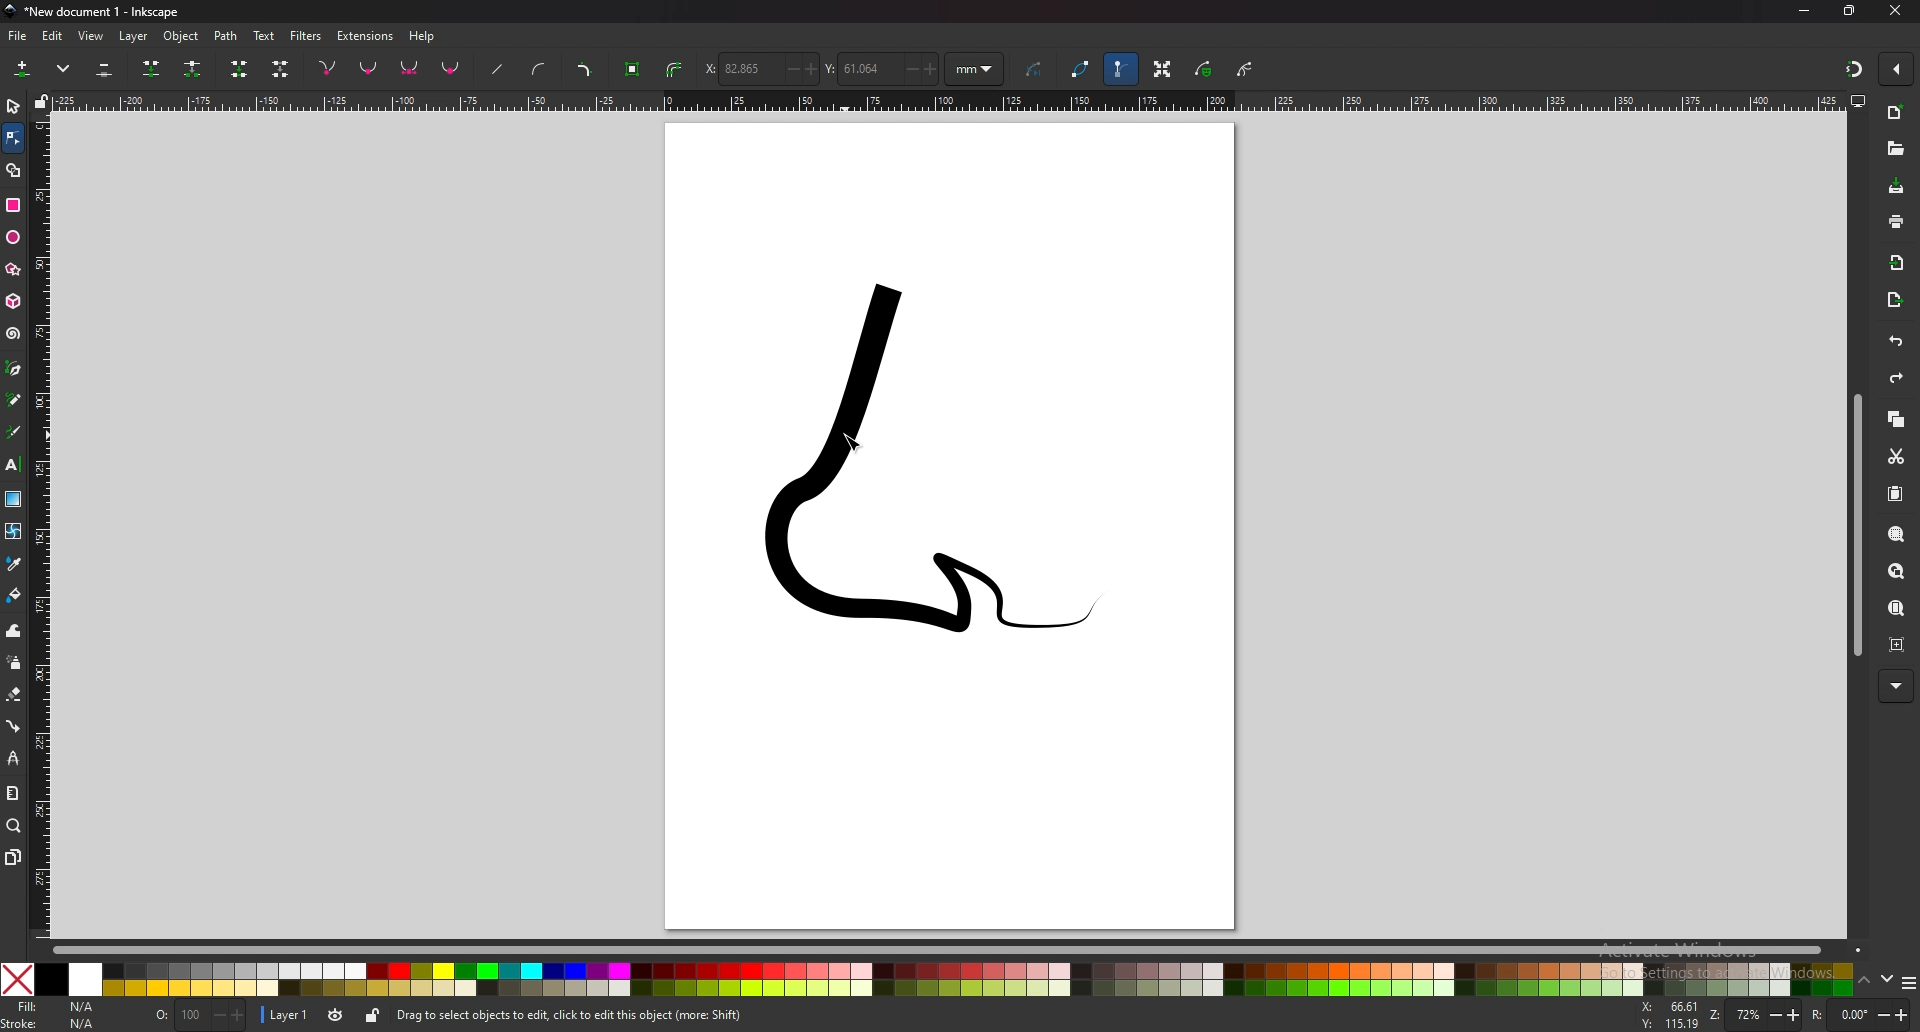 Image resolution: width=1920 pixels, height=1032 pixels. I want to click on open, so click(1895, 151).